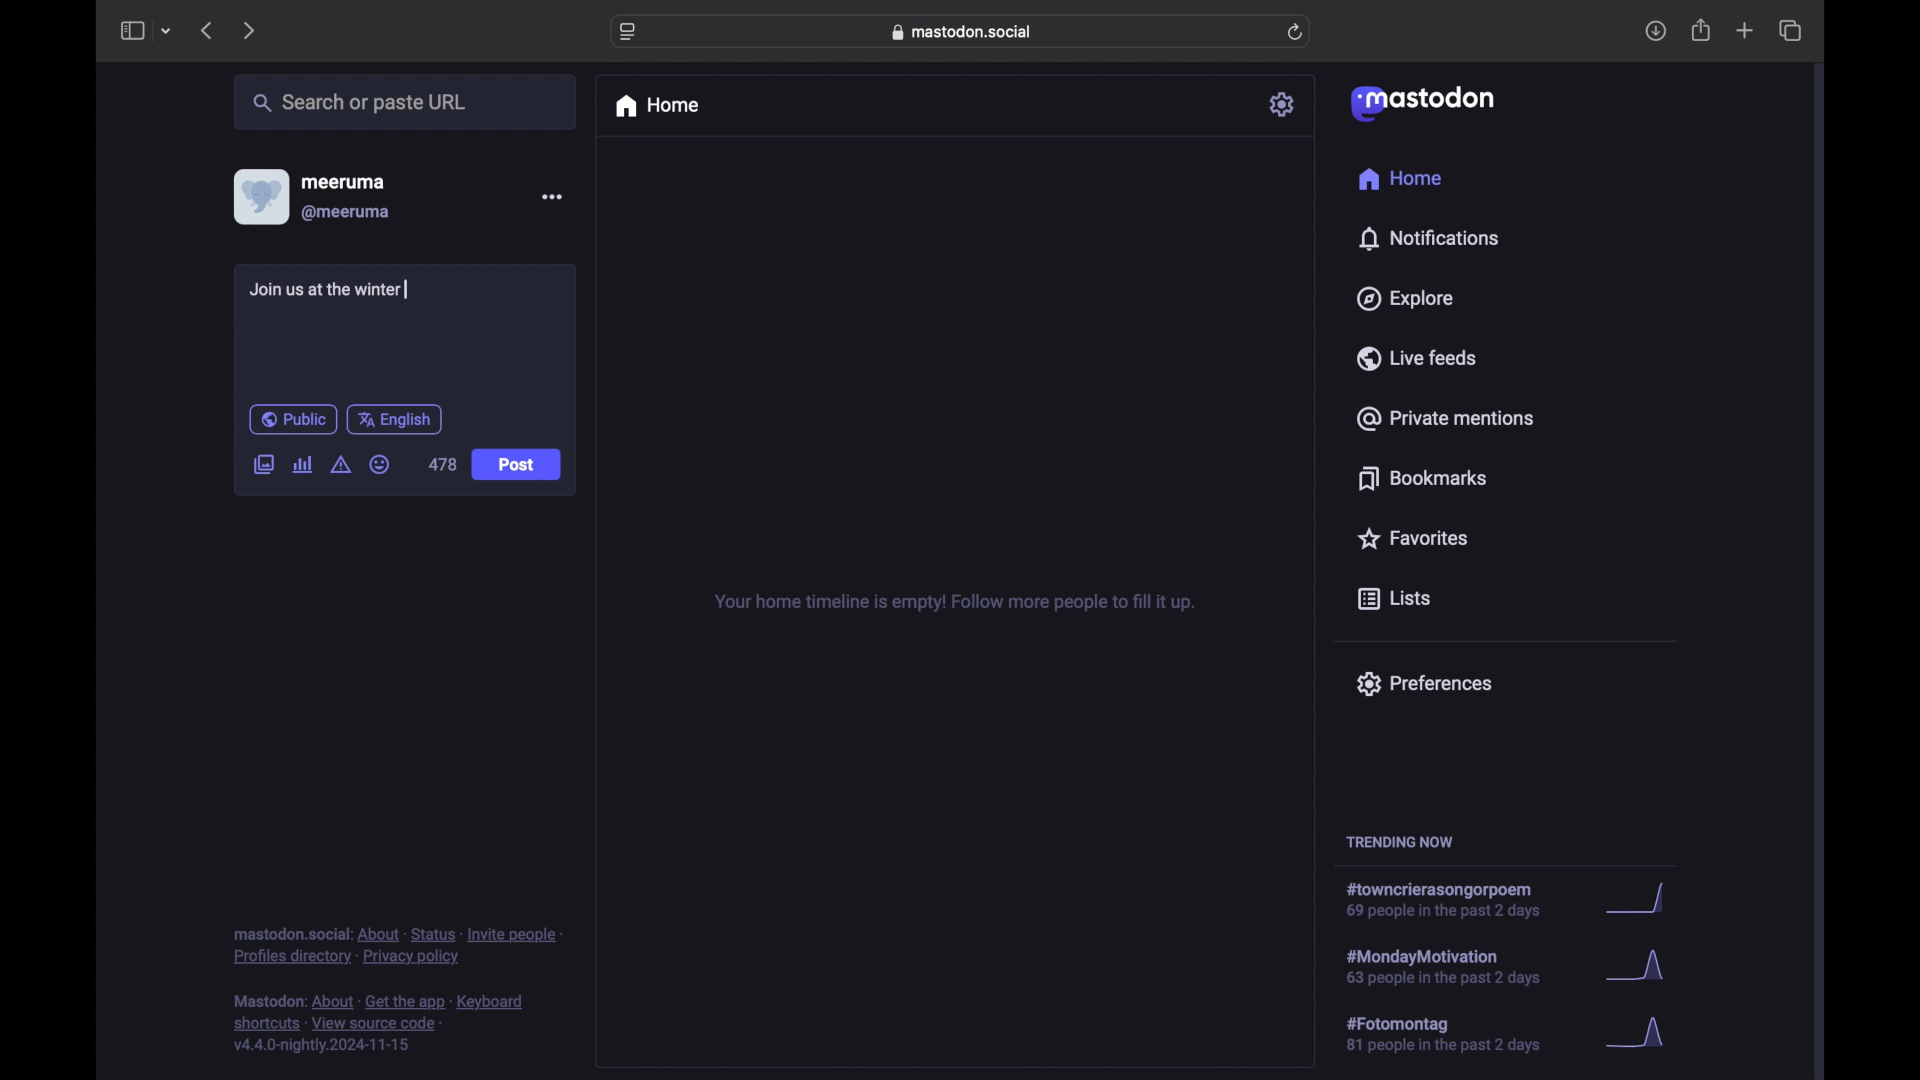 The height and width of the screenshot is (1080, 1920). I want to click on refresh, so click(1297, 33).